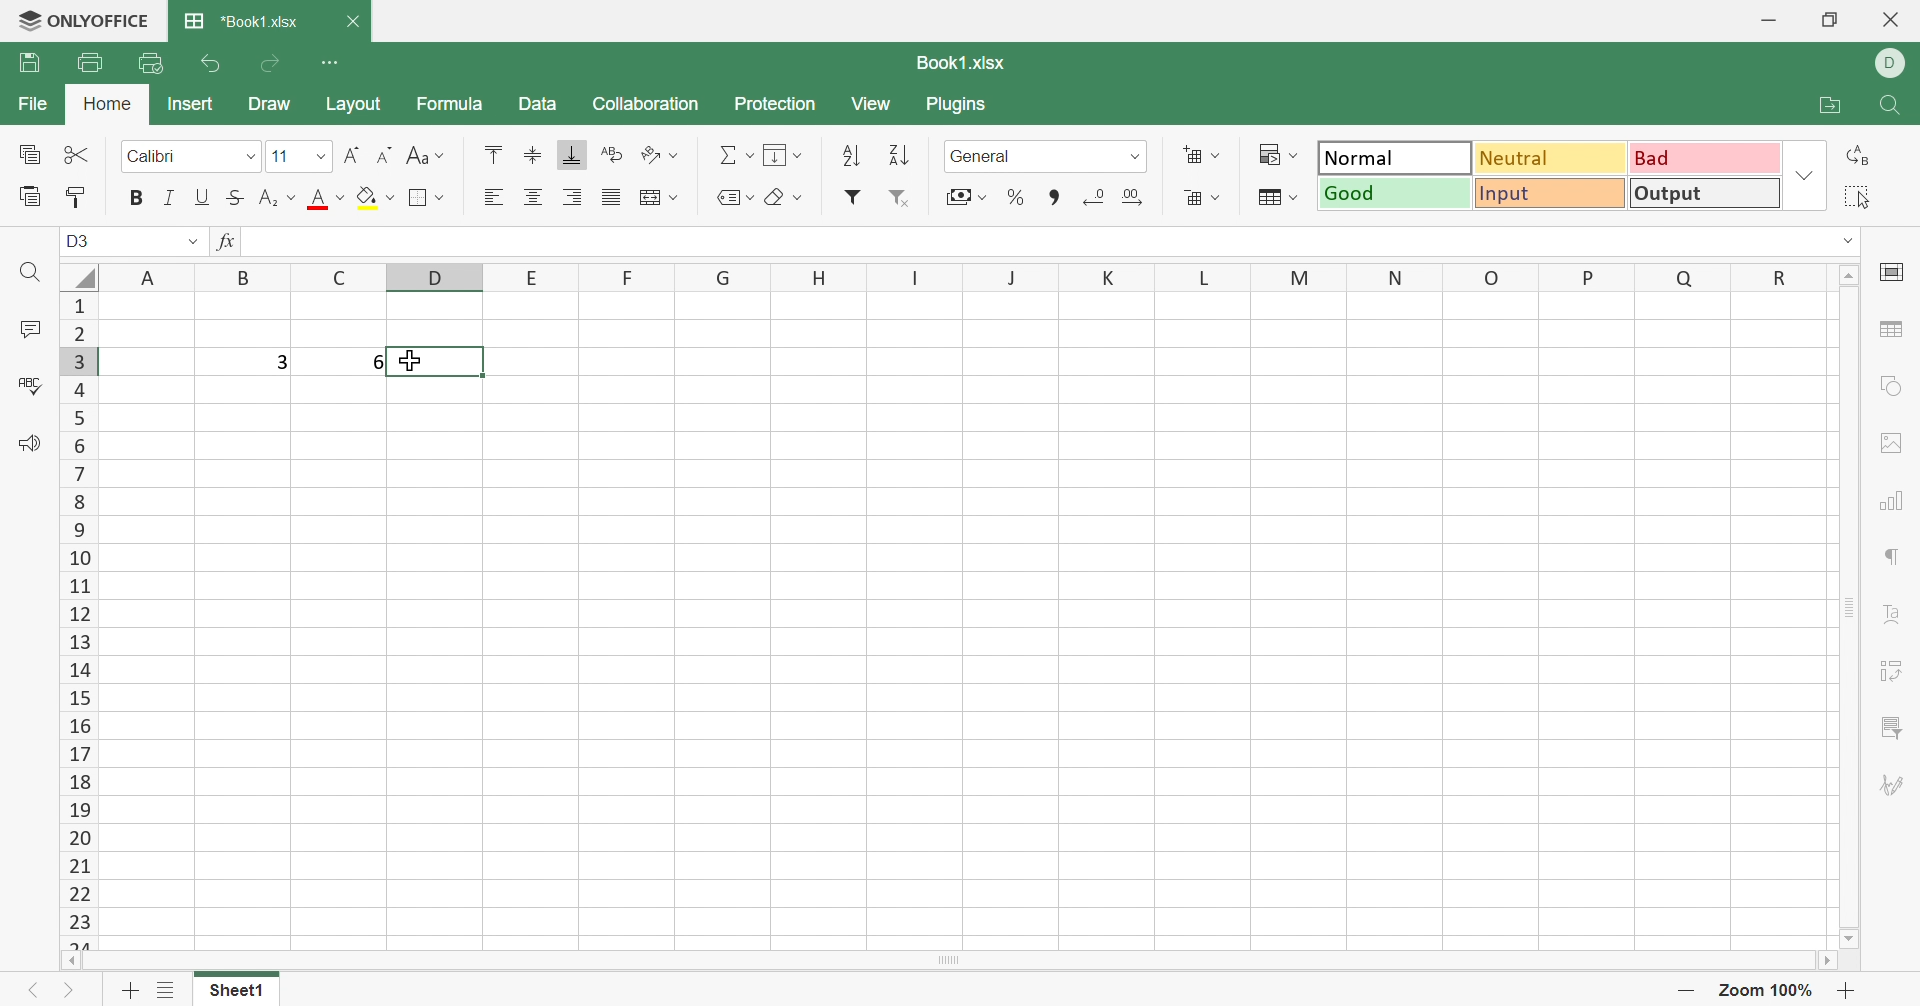 The width and height of the screenshot is (1920, 1006). What do you see at coordinates (774, 104) in the screenshot?
I see `Protection` at bounding box center [774, 104].